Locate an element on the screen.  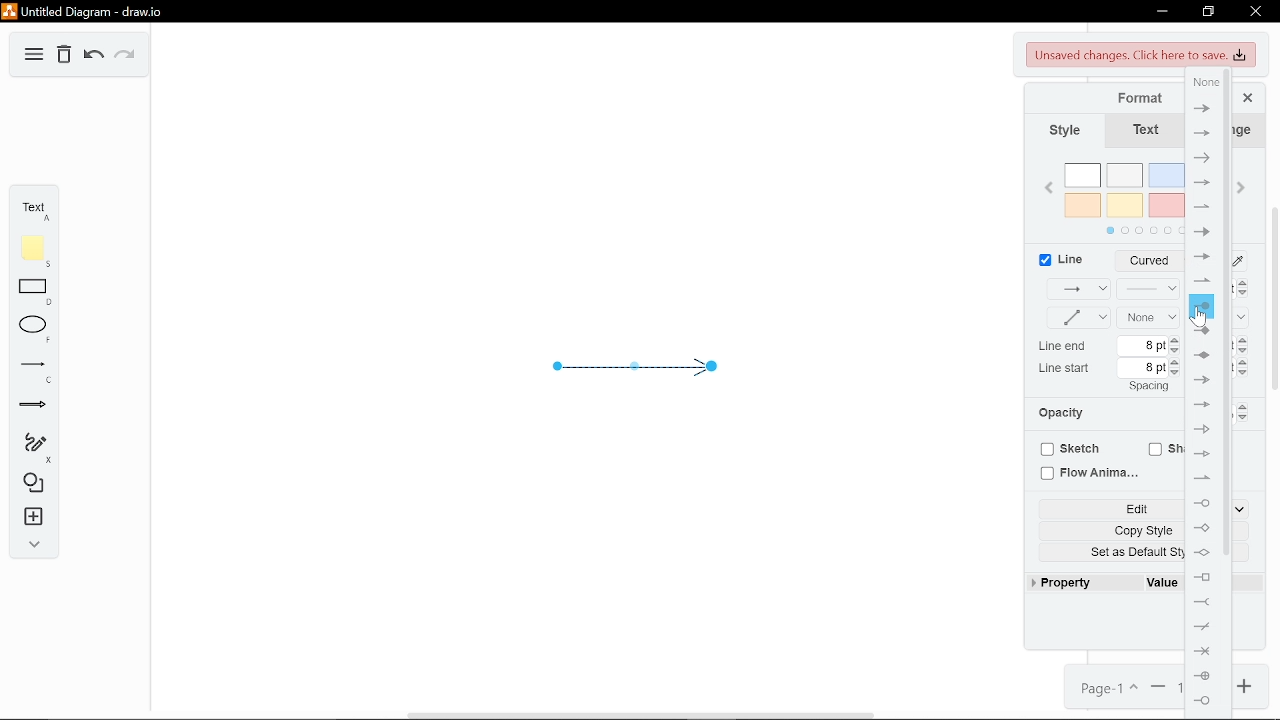
Edit is located at coordinates (1110, 509).